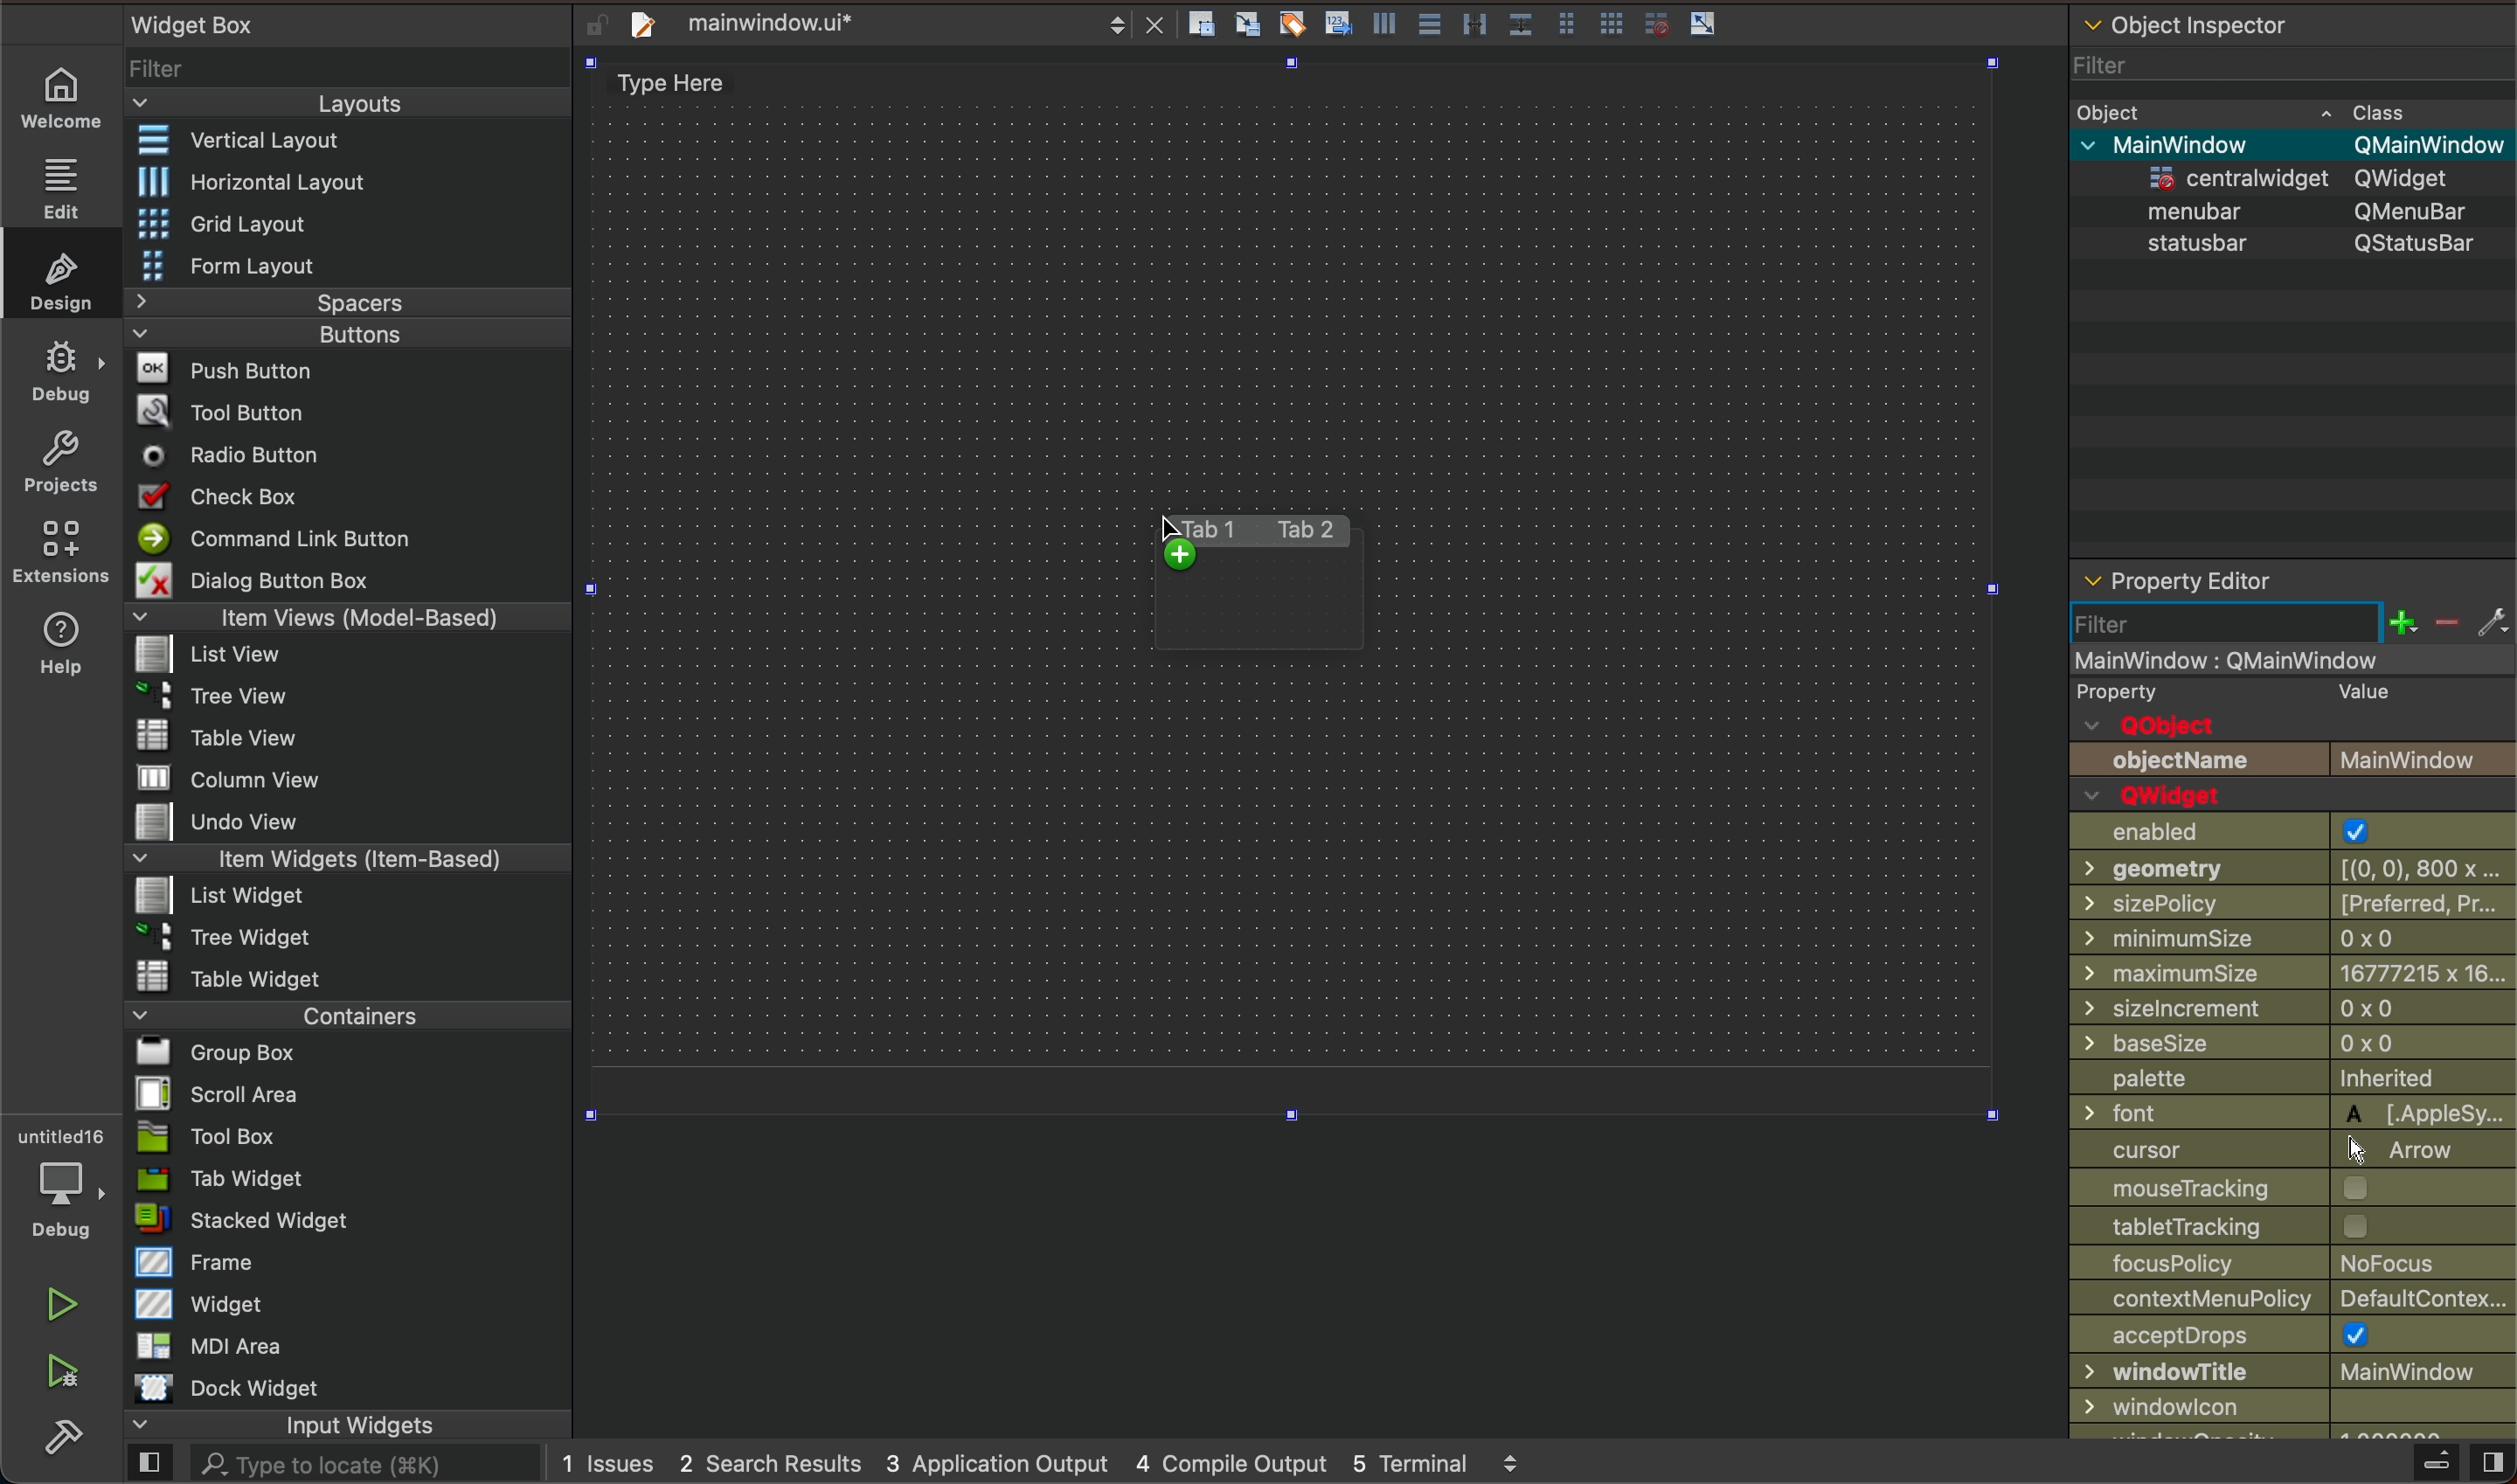  I want to click on , so click(2296, 1189).